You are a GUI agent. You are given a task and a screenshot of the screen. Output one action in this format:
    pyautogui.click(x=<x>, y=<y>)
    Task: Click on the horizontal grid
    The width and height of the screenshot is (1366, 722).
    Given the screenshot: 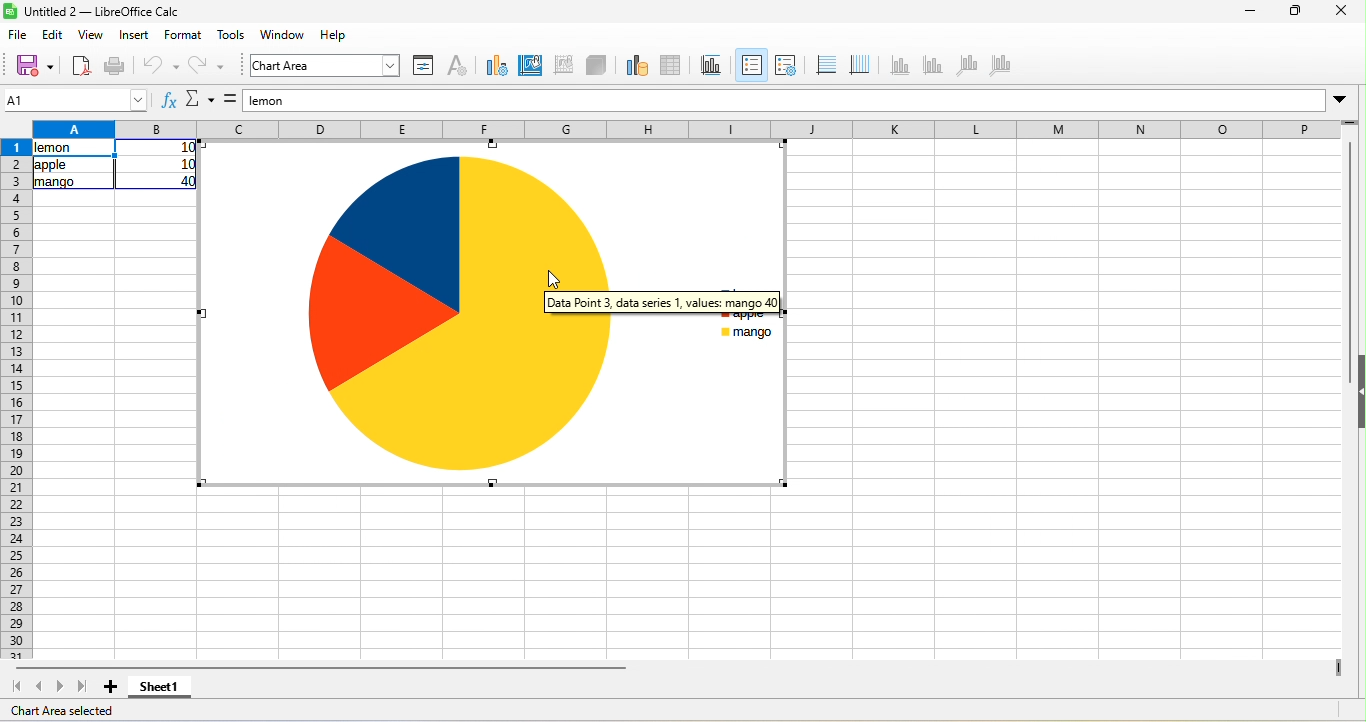 What is the action you would take?
    pyautogui.click(x=826, y=67)
    